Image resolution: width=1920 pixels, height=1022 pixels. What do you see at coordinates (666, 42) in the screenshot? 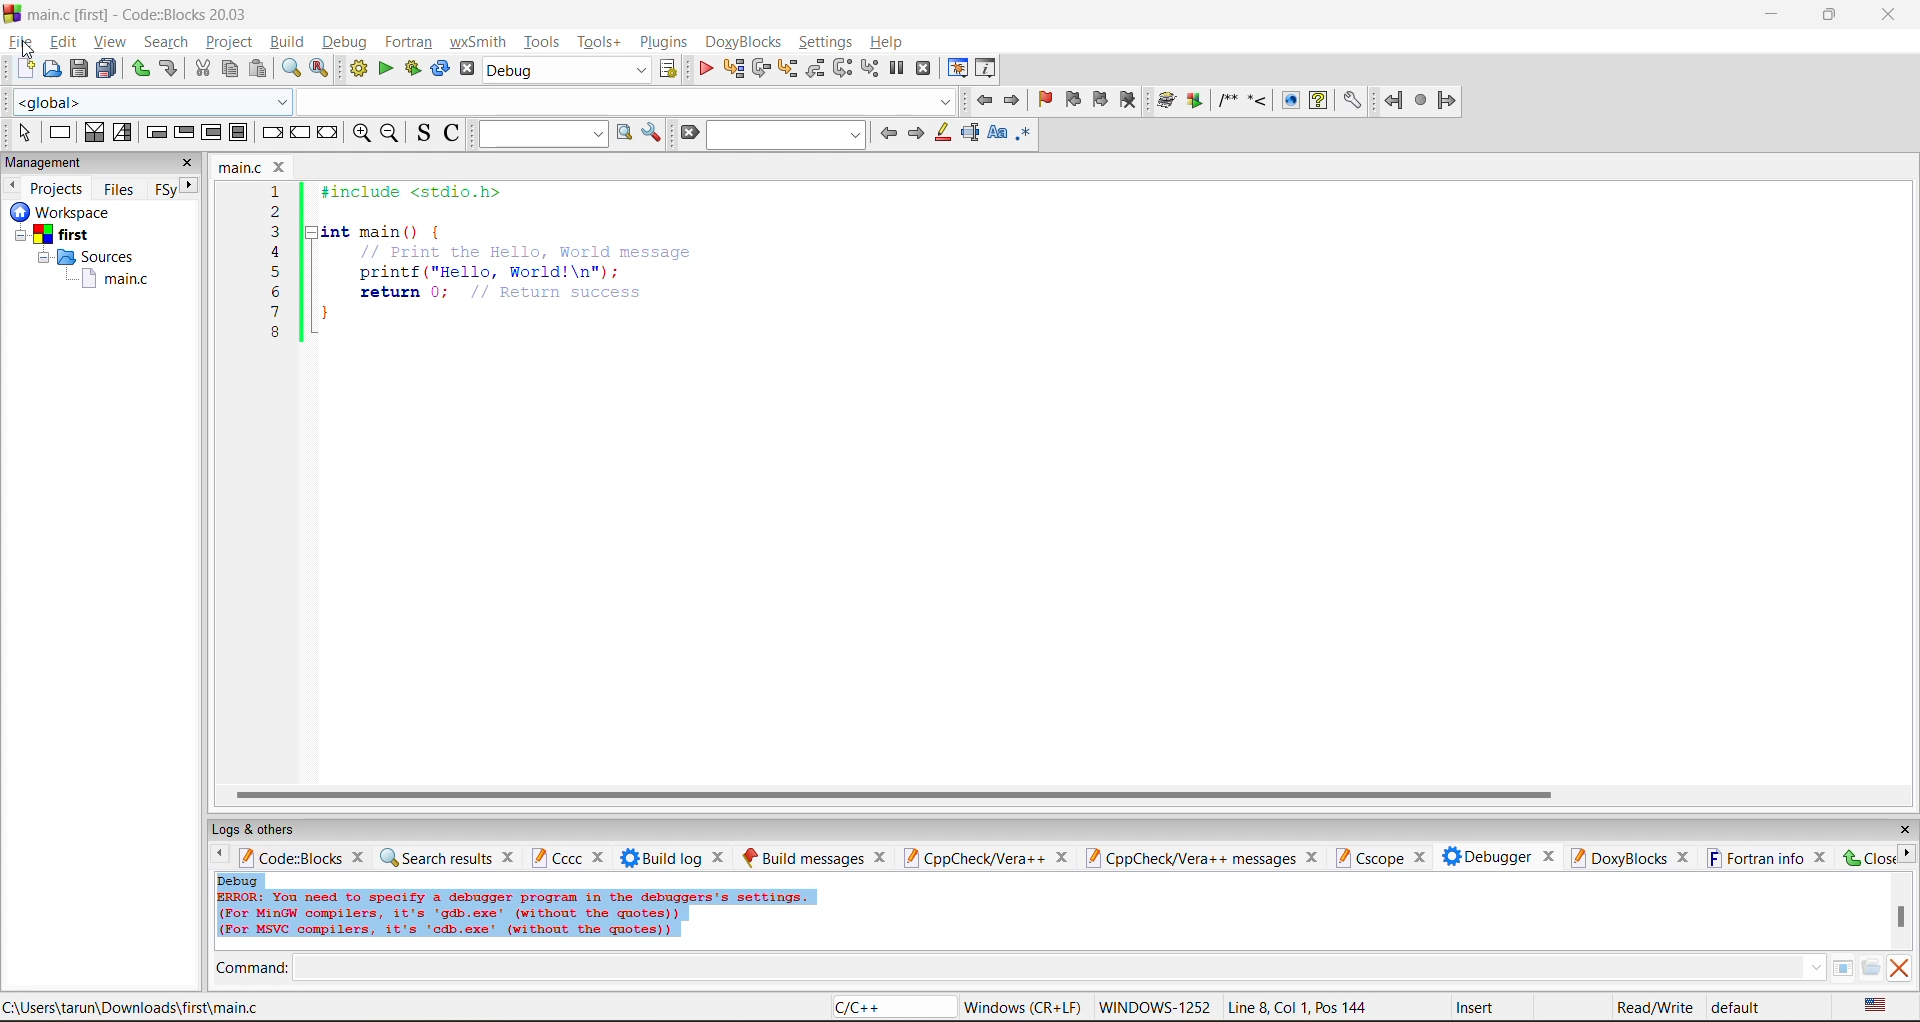
I see `plugins` at bounding box center [666, 42].